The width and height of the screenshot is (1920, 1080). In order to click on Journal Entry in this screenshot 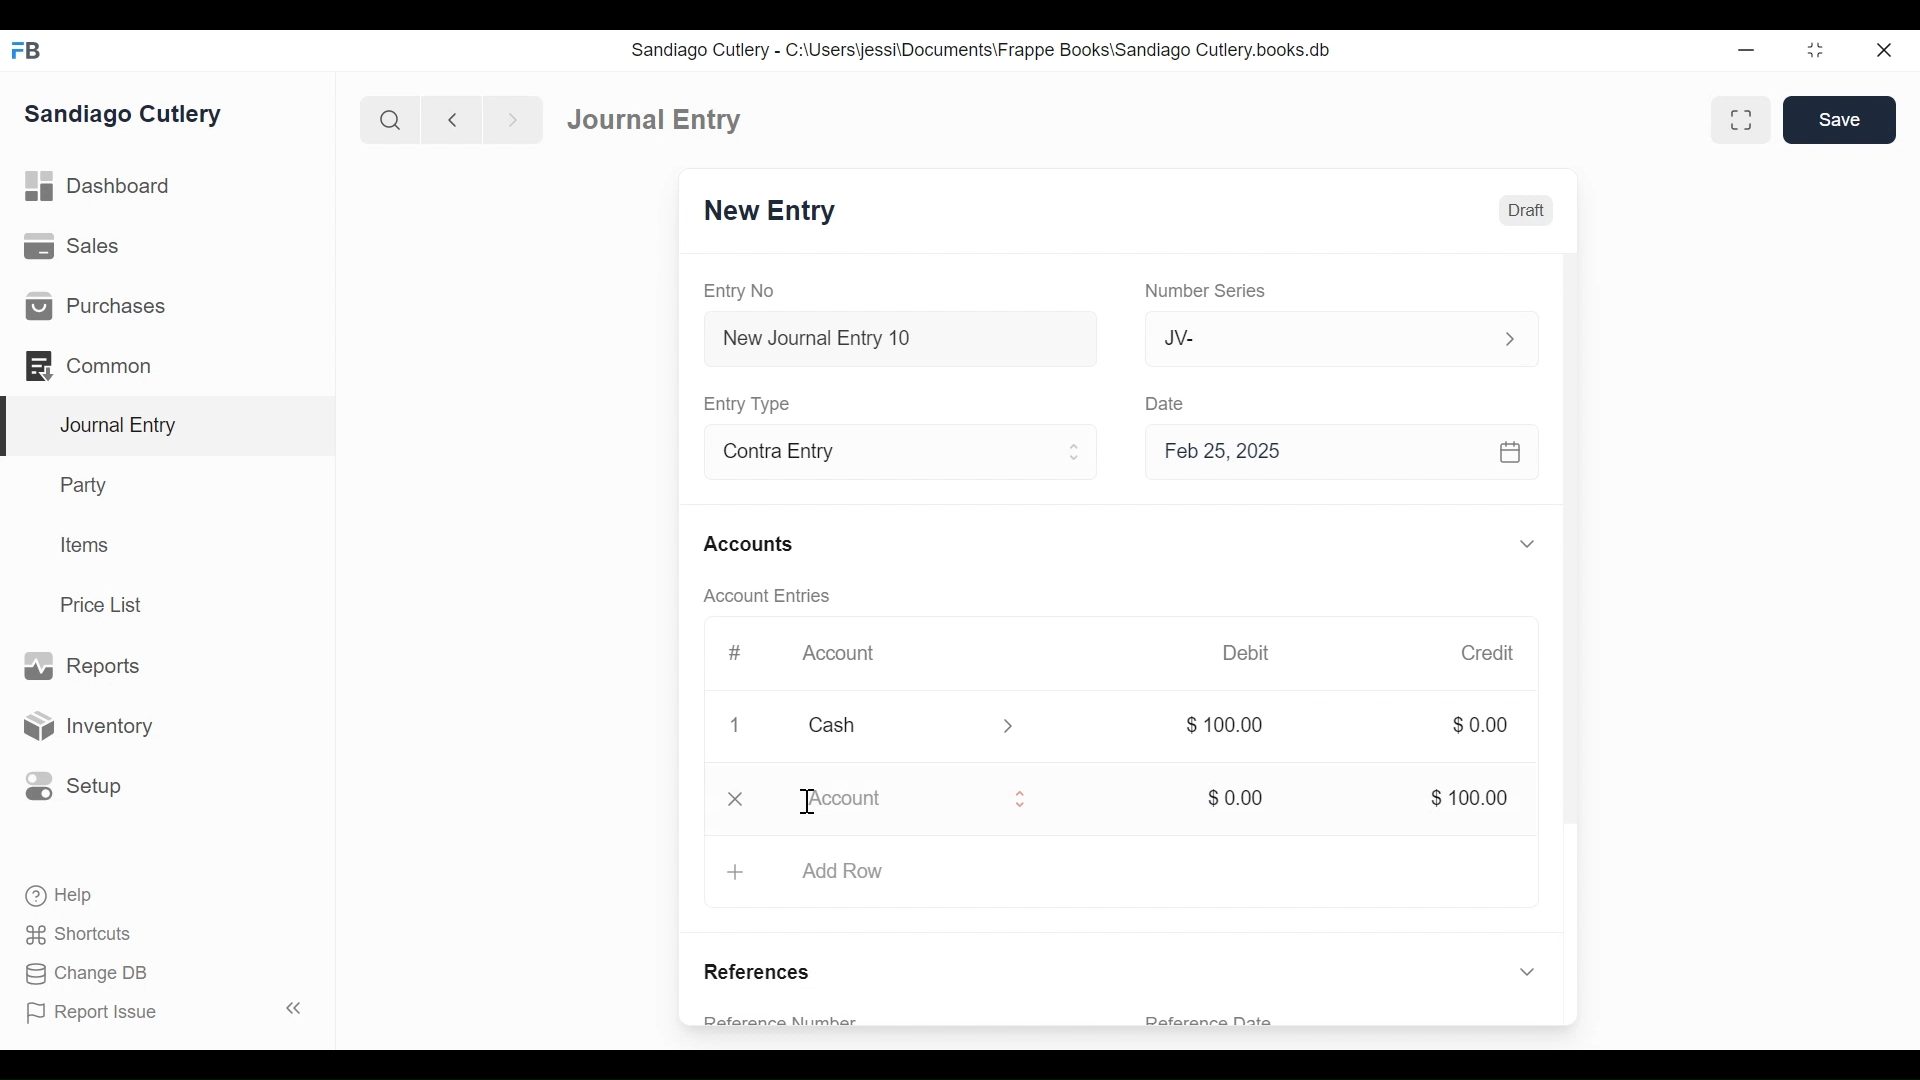, I will do `click(658, 121)`.